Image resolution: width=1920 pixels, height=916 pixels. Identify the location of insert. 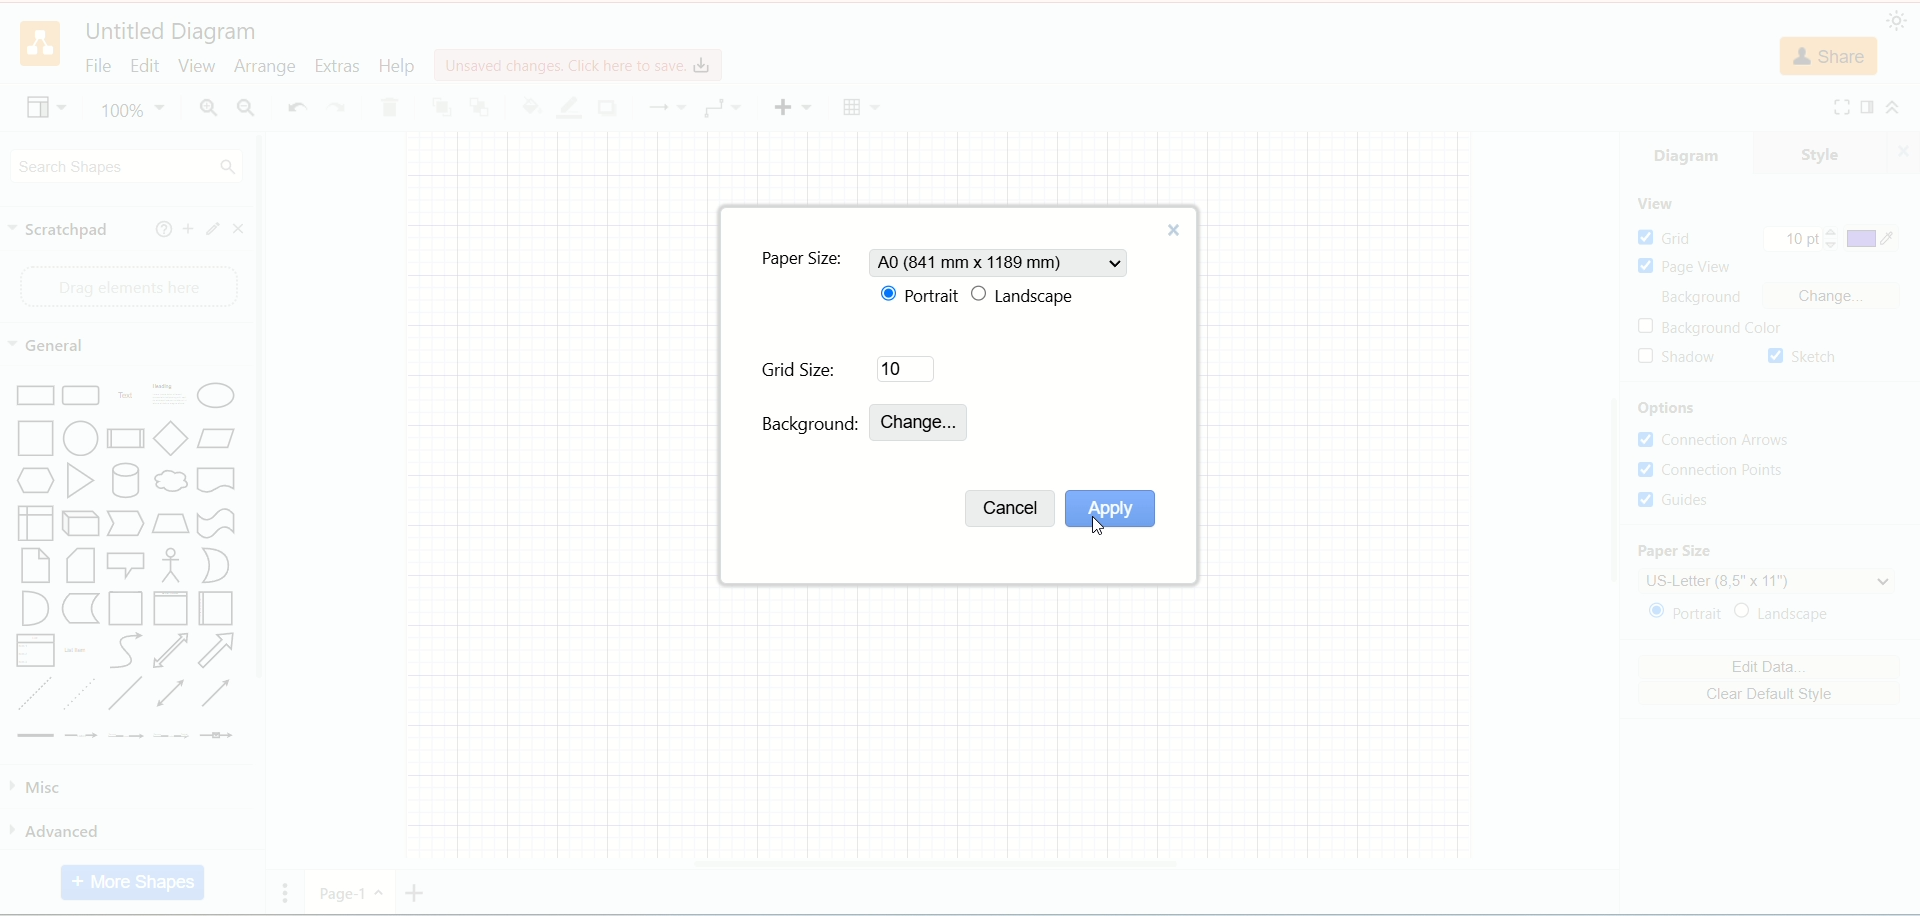
(792, 105).